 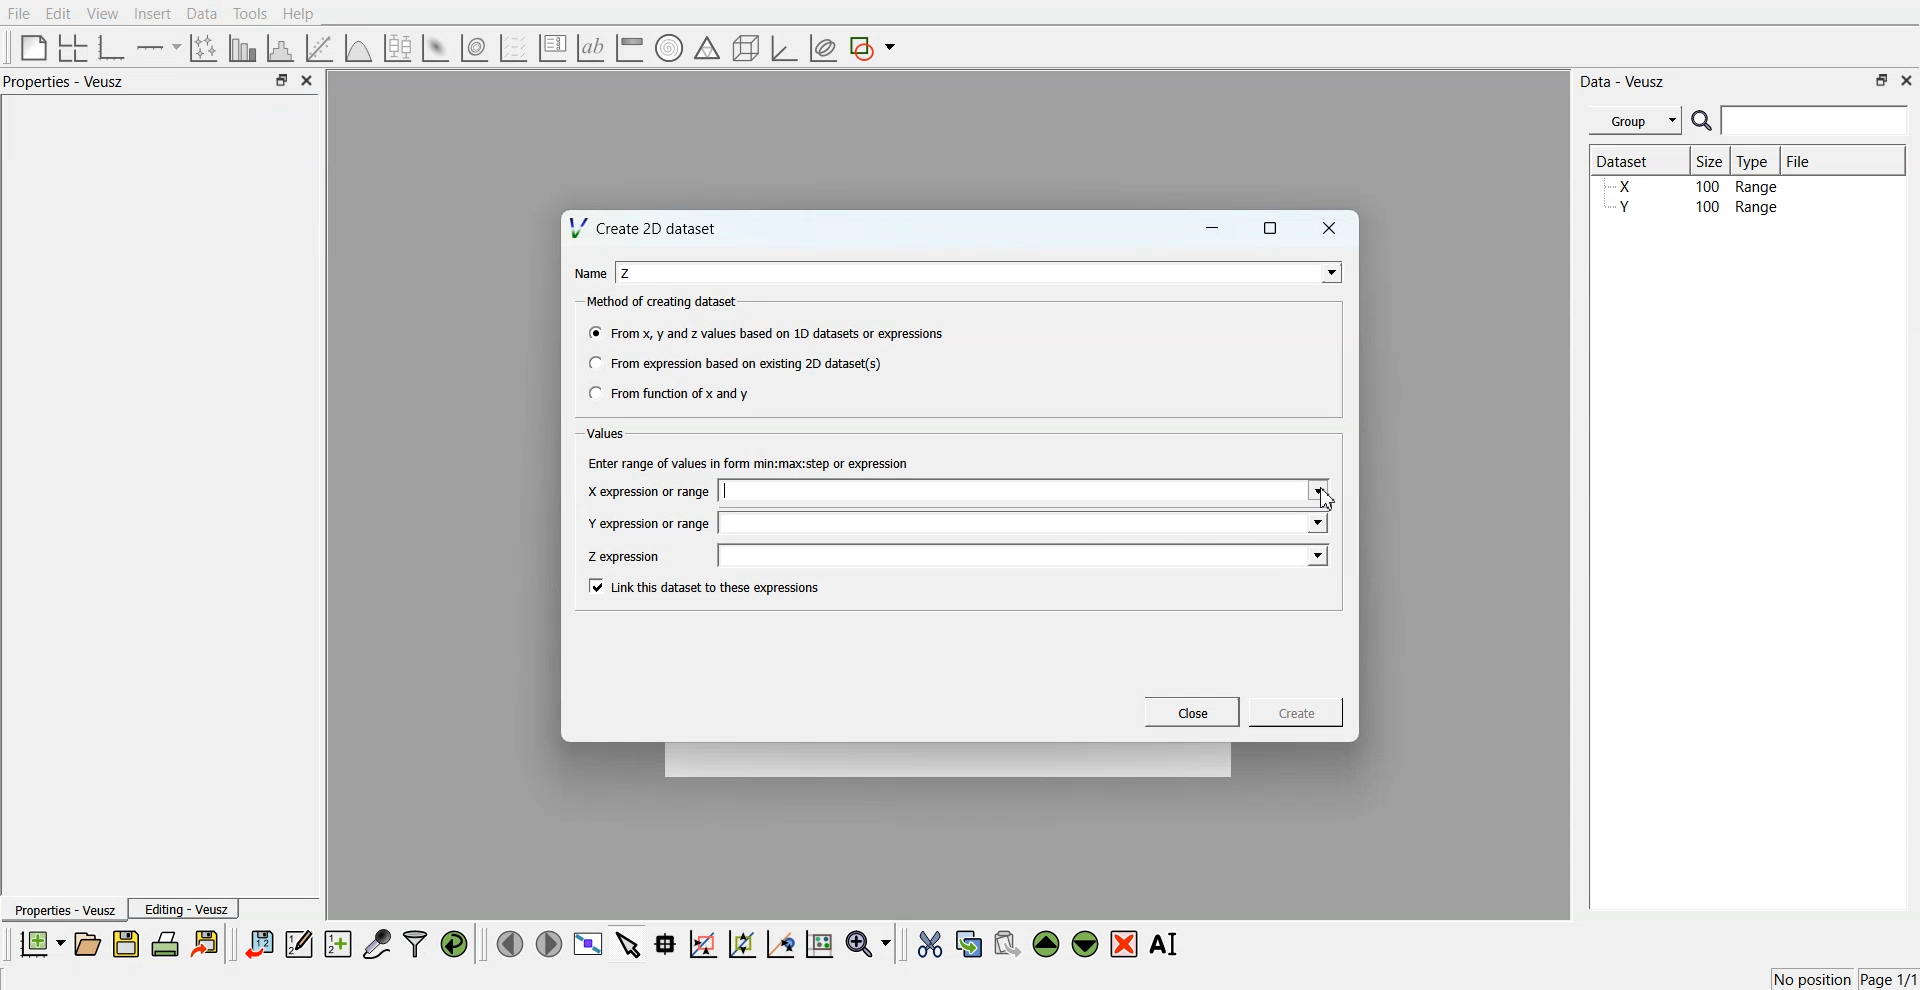 What do you see at coordinates (768, 331) in the screenshot?
I see `|  (& Fromx, y and z values based on 1D datasets or expressions` at bounding box center [768, 331].